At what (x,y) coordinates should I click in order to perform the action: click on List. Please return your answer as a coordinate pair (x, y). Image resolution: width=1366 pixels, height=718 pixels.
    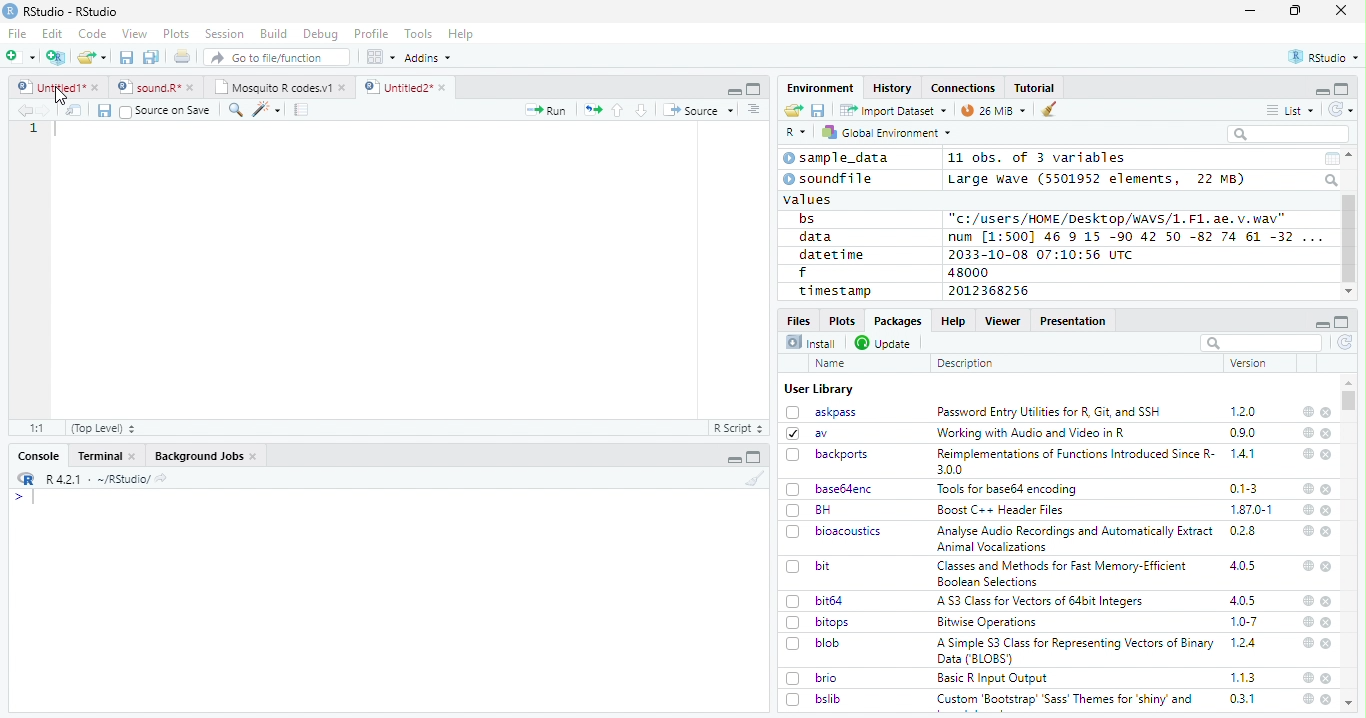
    Looking at the image, I should click on (1291, 111).